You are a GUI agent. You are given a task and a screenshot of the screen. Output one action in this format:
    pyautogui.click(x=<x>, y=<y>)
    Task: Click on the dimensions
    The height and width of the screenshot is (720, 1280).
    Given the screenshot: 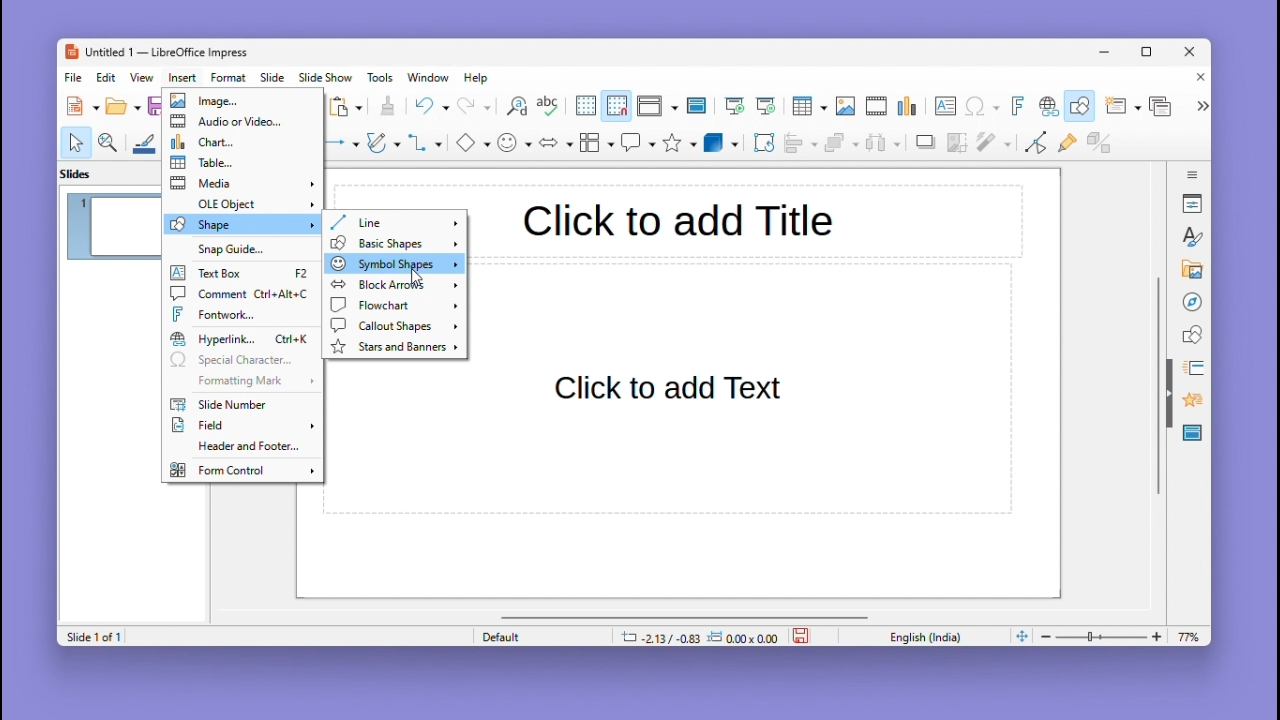 What is the action you would take?
    pyautogui.click(x=699, y=636)
    